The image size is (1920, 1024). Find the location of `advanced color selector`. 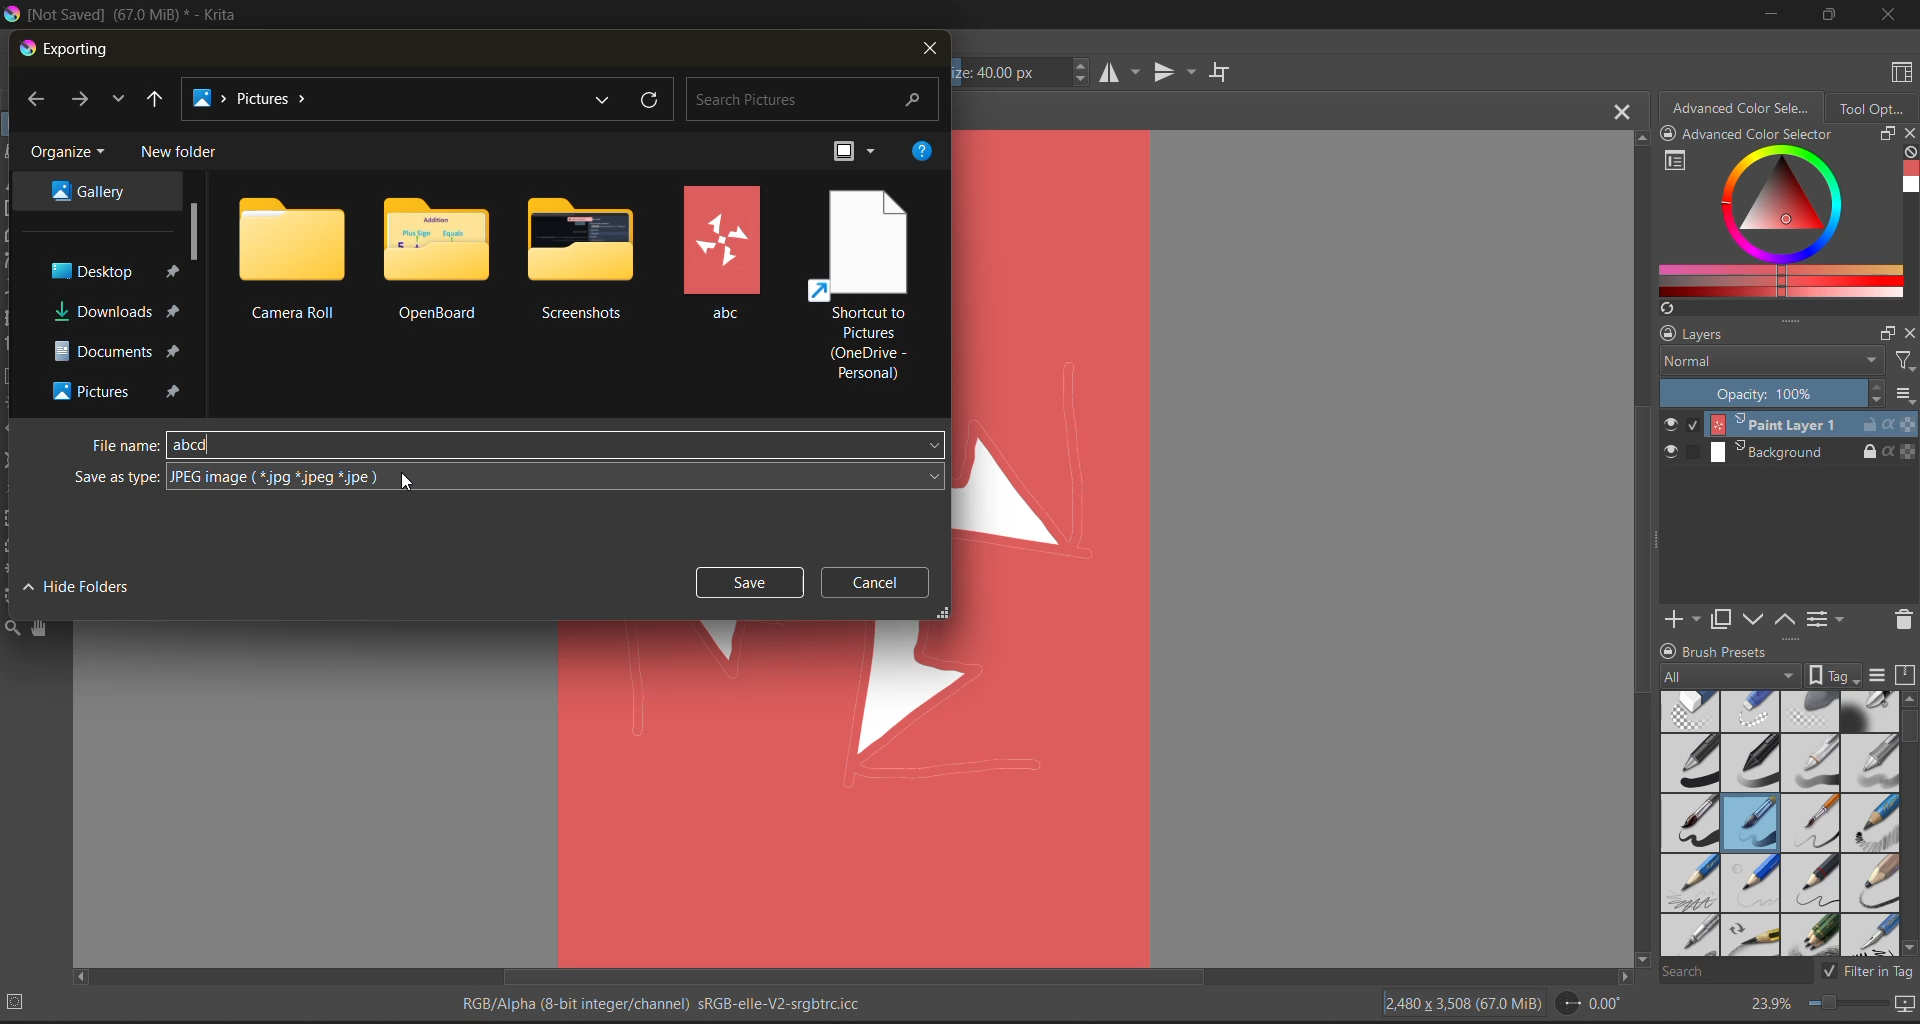

advanced color selector is located at coordinates (1780, 223).